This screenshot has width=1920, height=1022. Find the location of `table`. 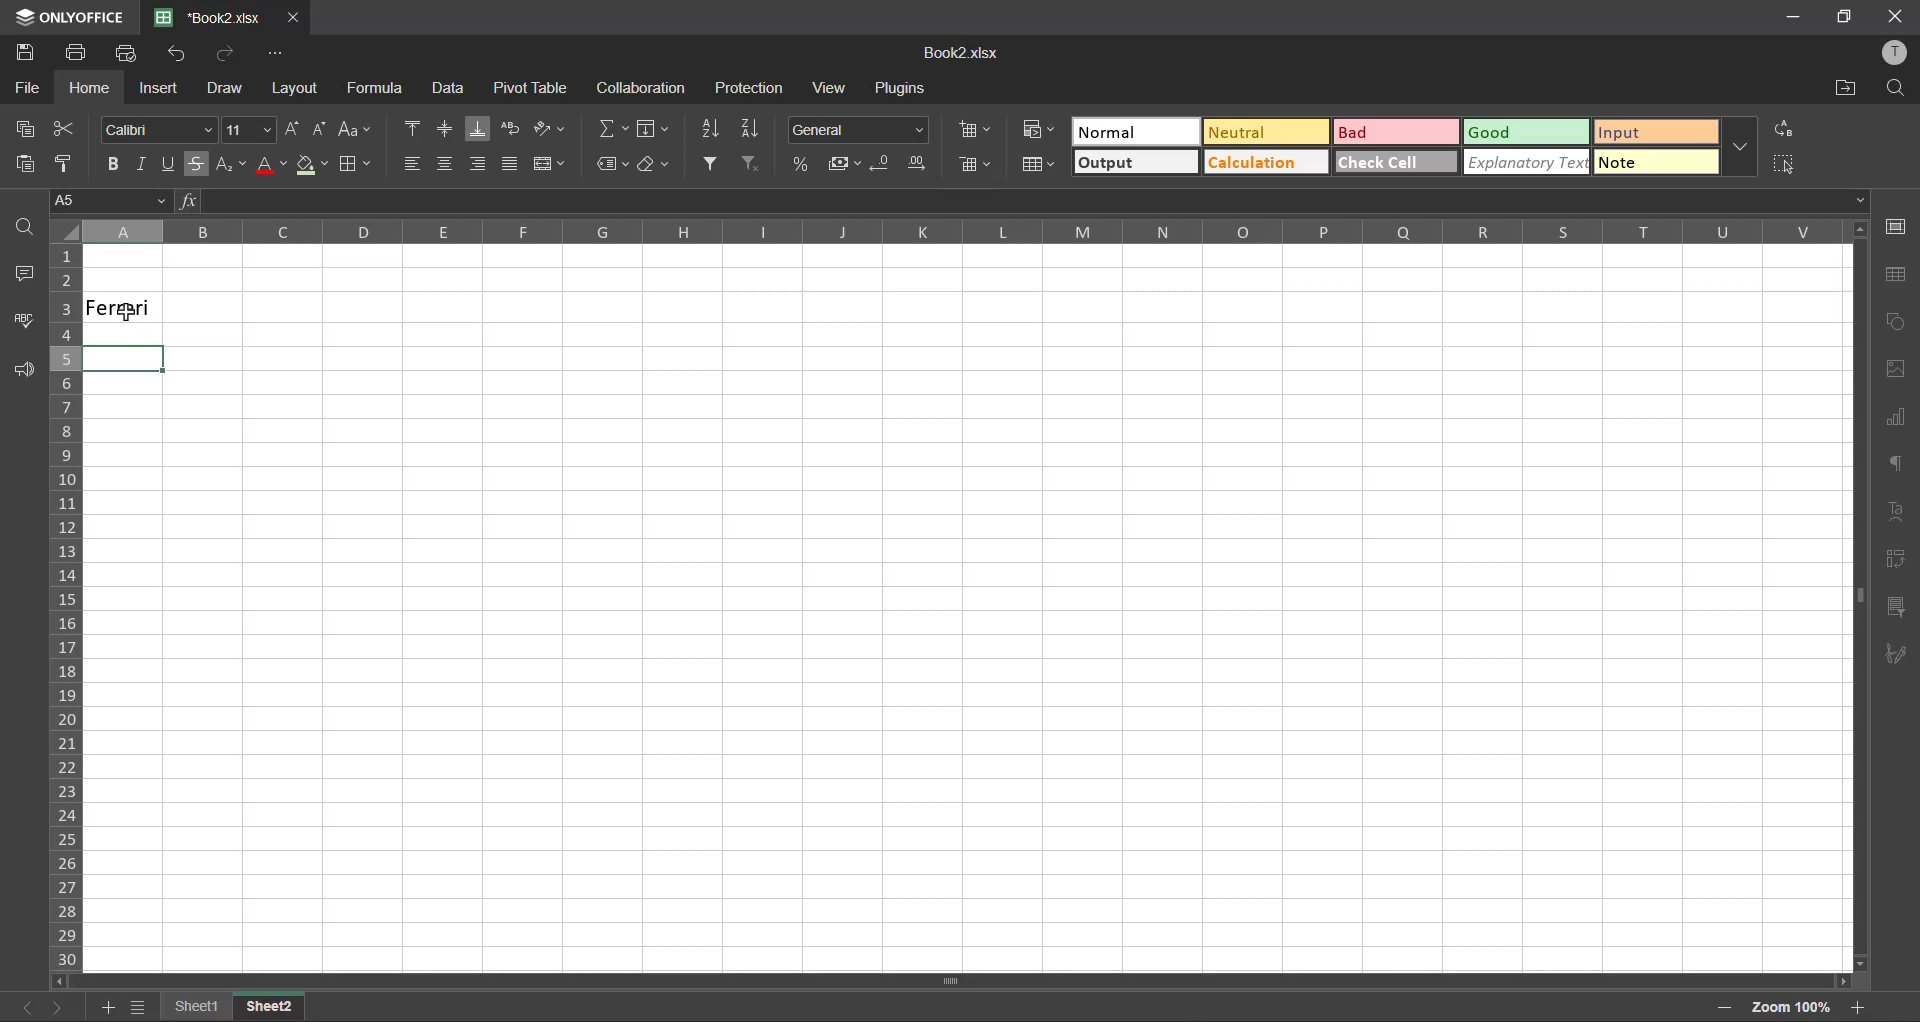

table is located at coordinates (1898, 280).